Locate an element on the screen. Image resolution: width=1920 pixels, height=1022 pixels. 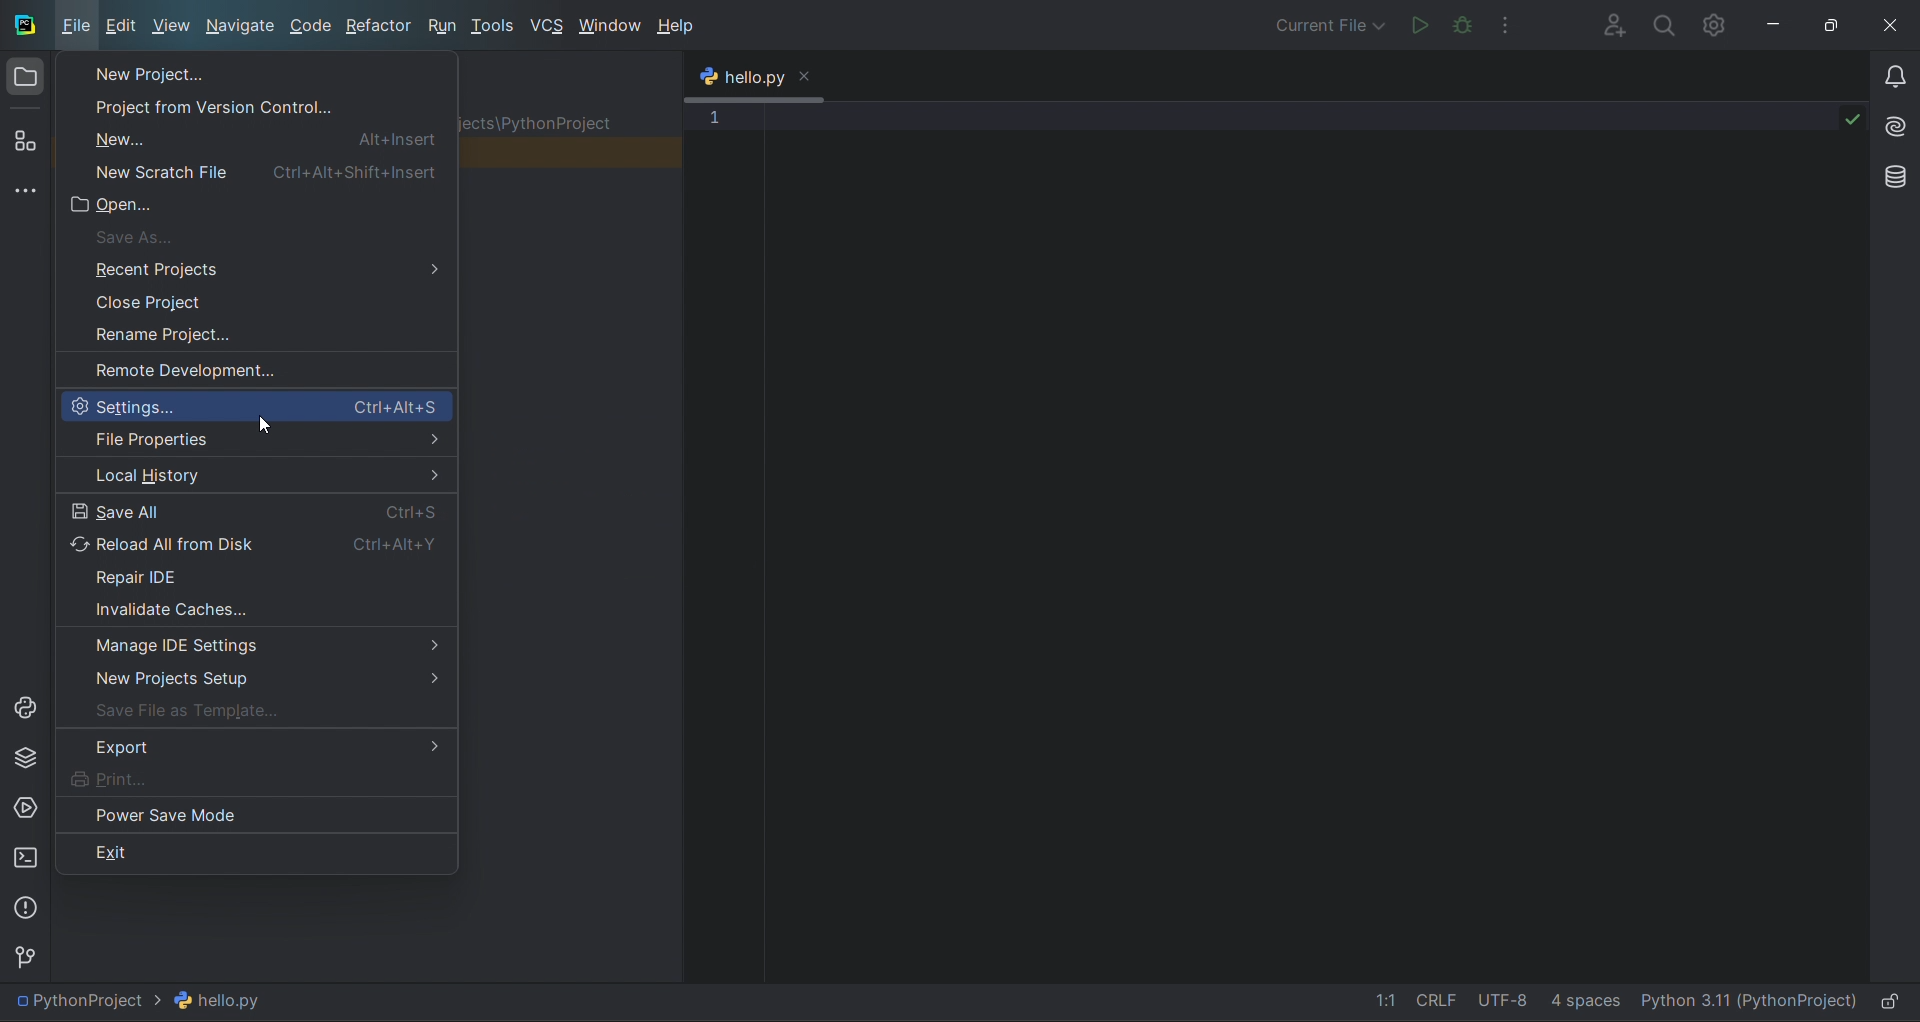
file path is located at coordinates (146, 1002).